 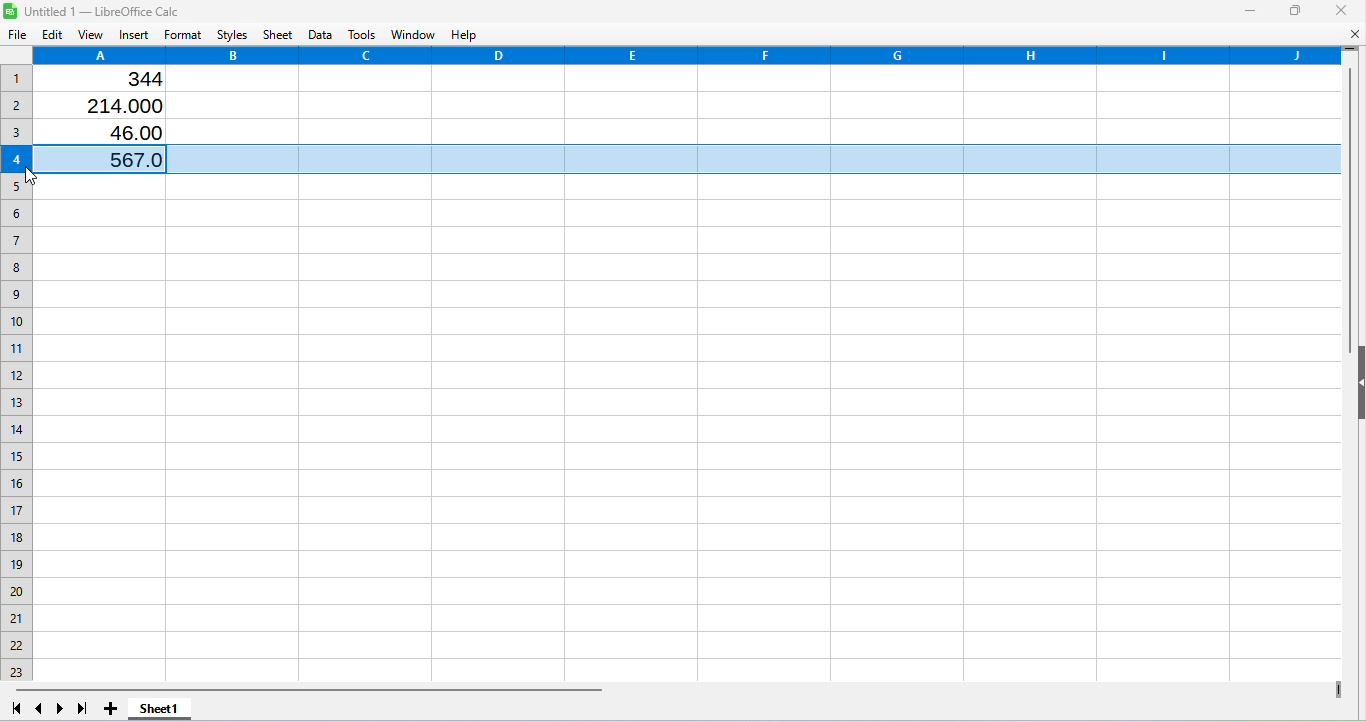 I want to click on Tools, so click(x=363, y=34).